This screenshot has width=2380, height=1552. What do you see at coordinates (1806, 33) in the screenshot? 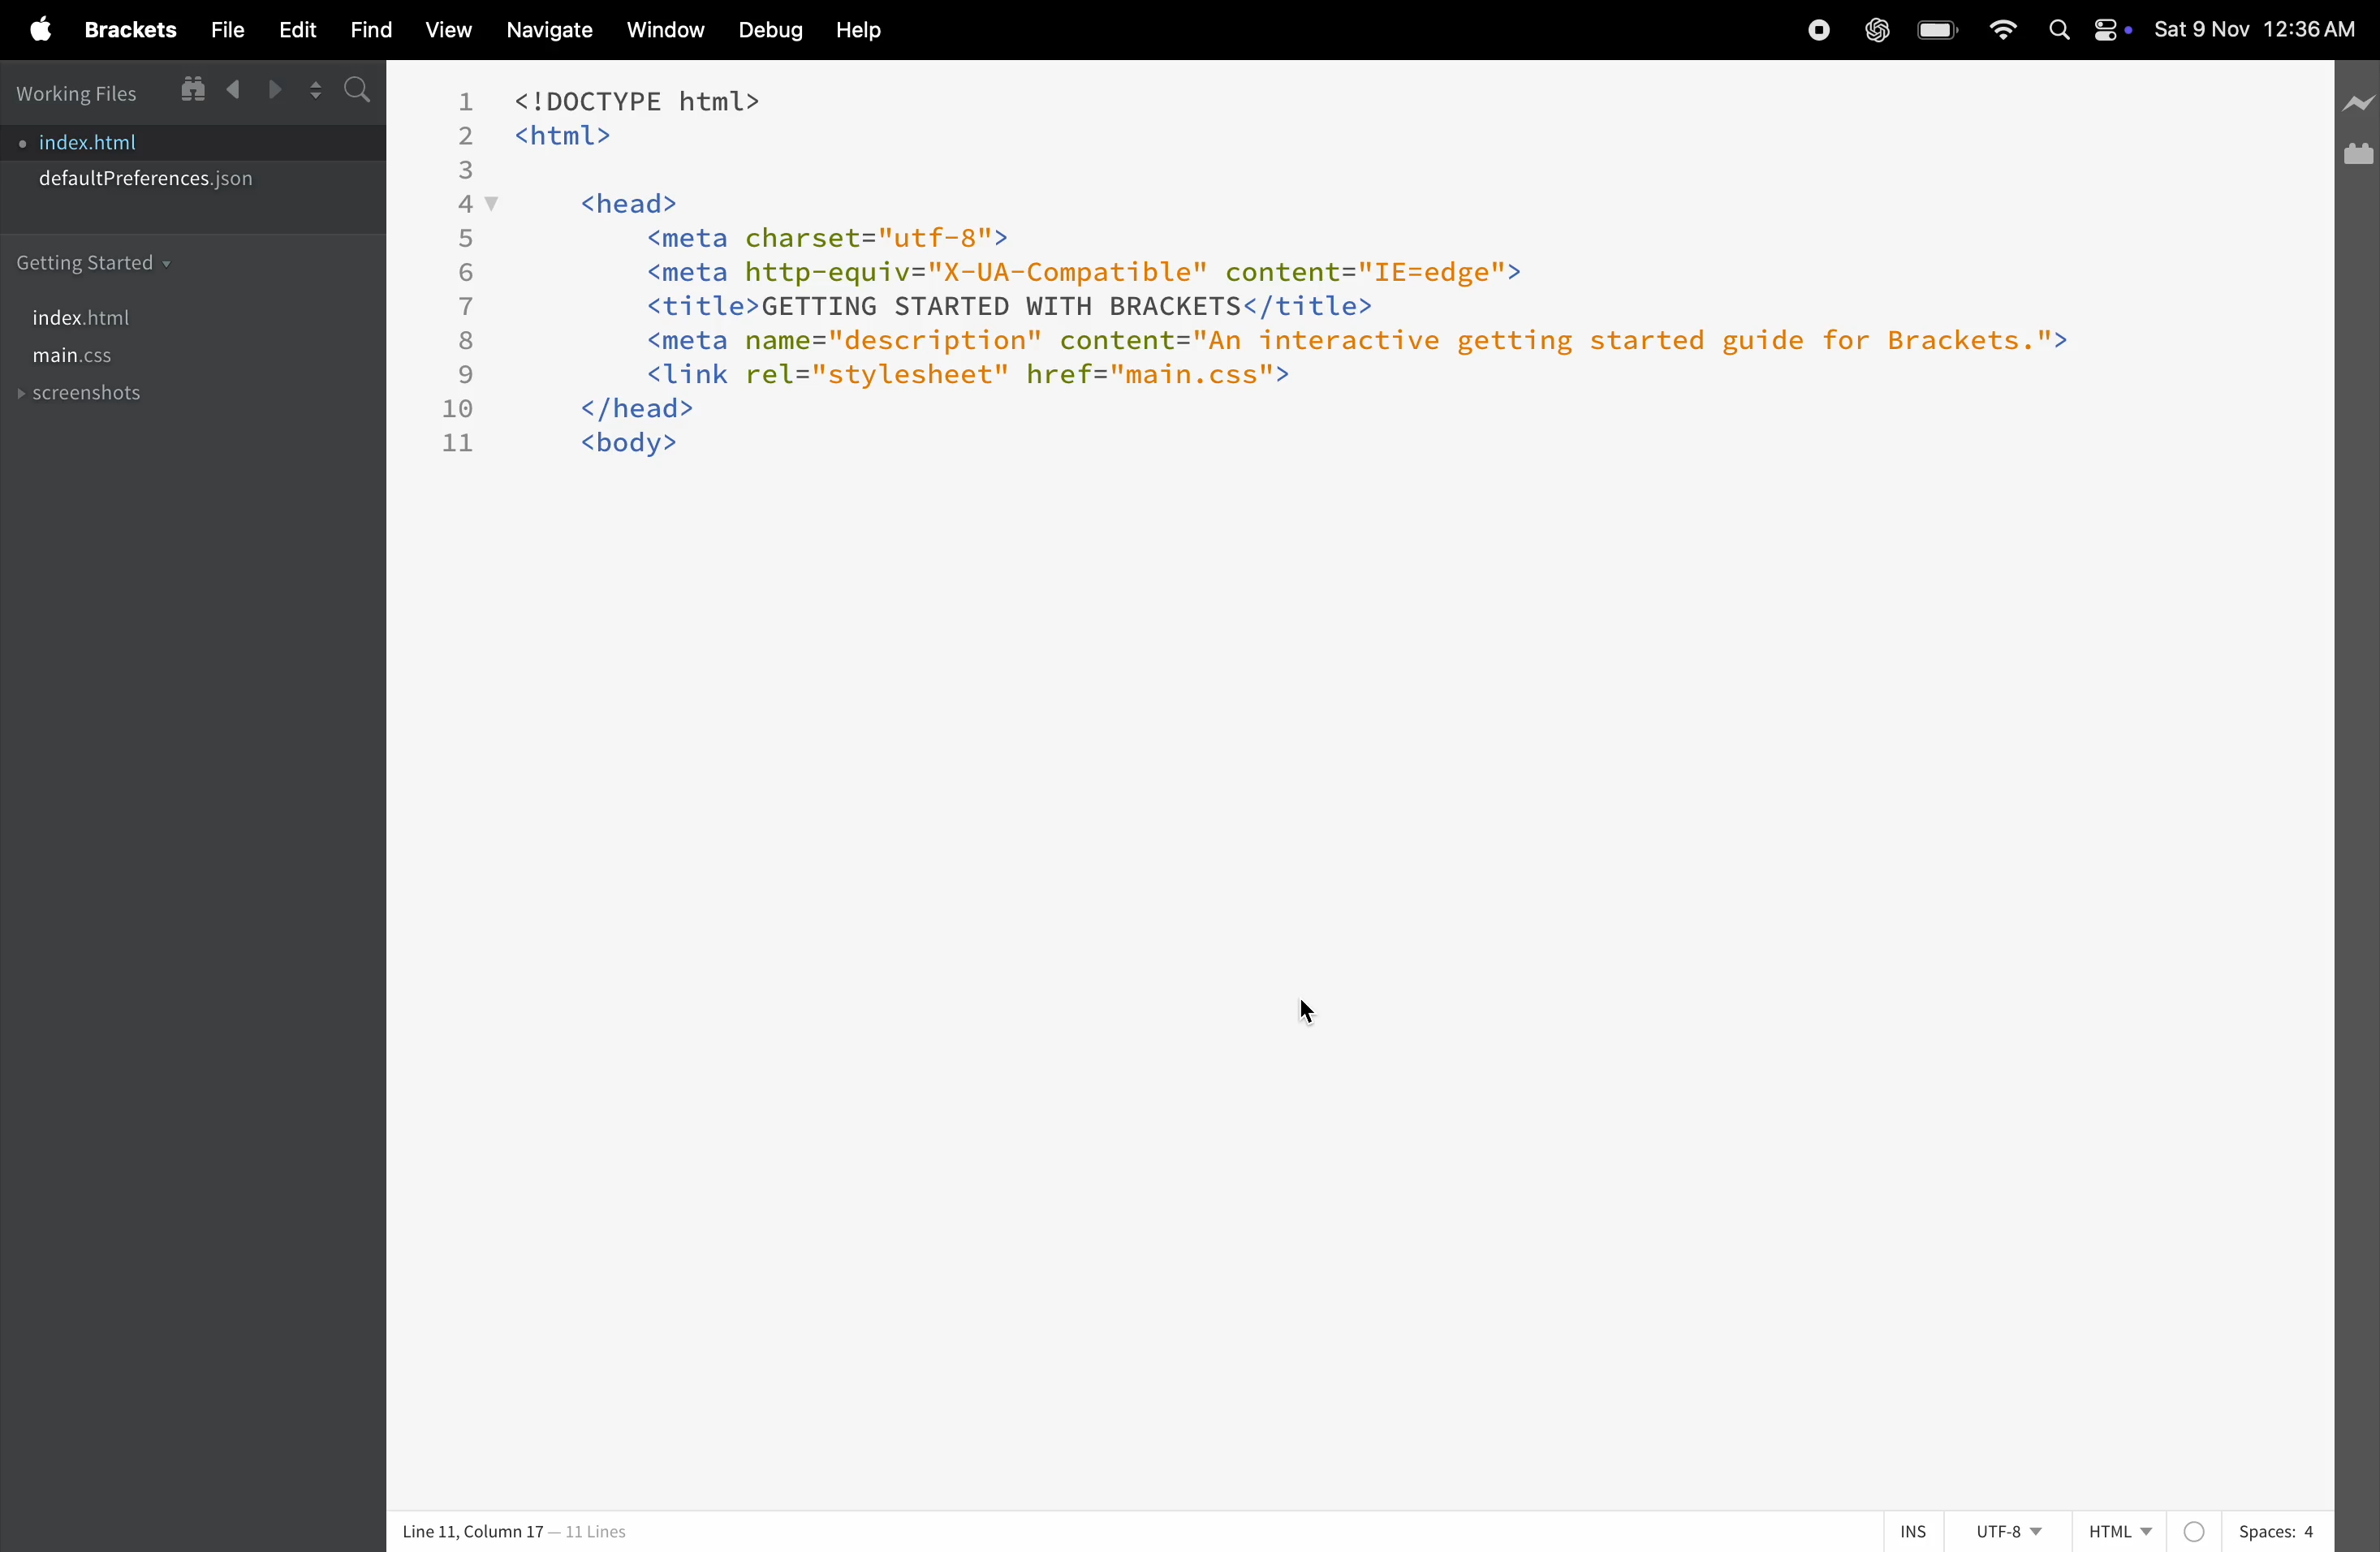
I see `record` at bounding box center [1806, 33].